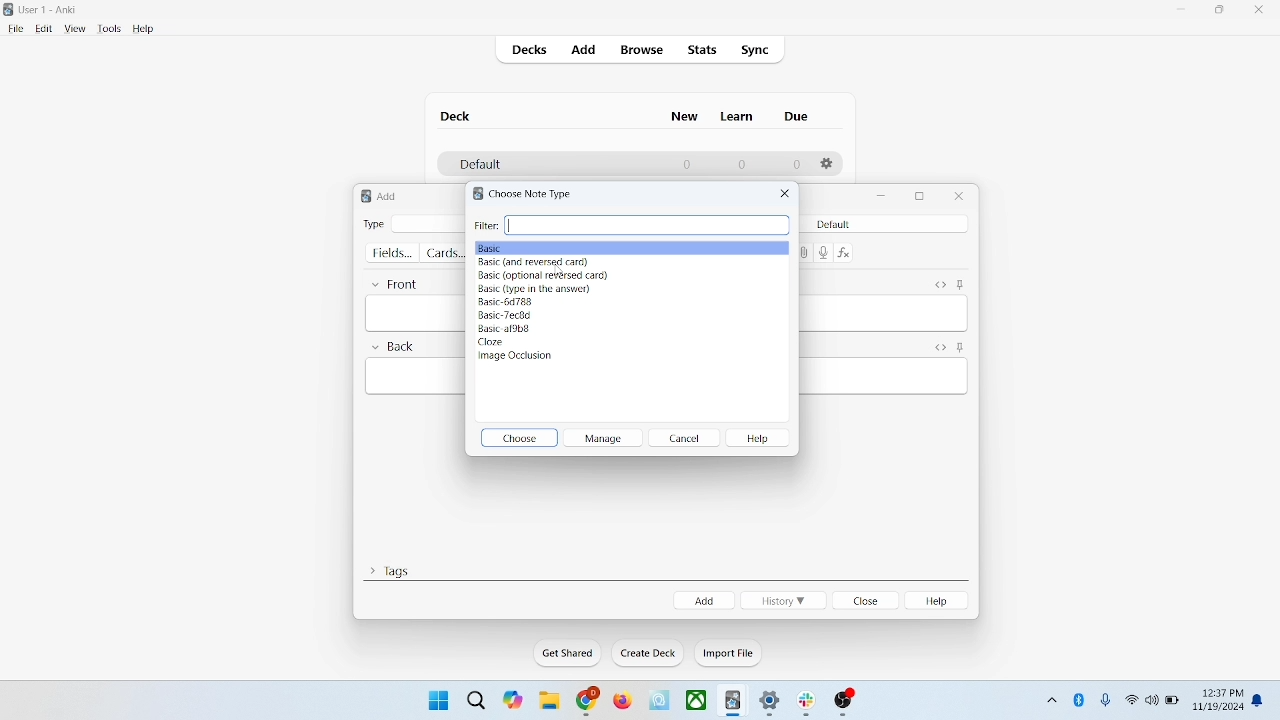  What do you see at coordinates (633, 223) in the screenshot?
I see `Filter` at bounding box center [633, 223].